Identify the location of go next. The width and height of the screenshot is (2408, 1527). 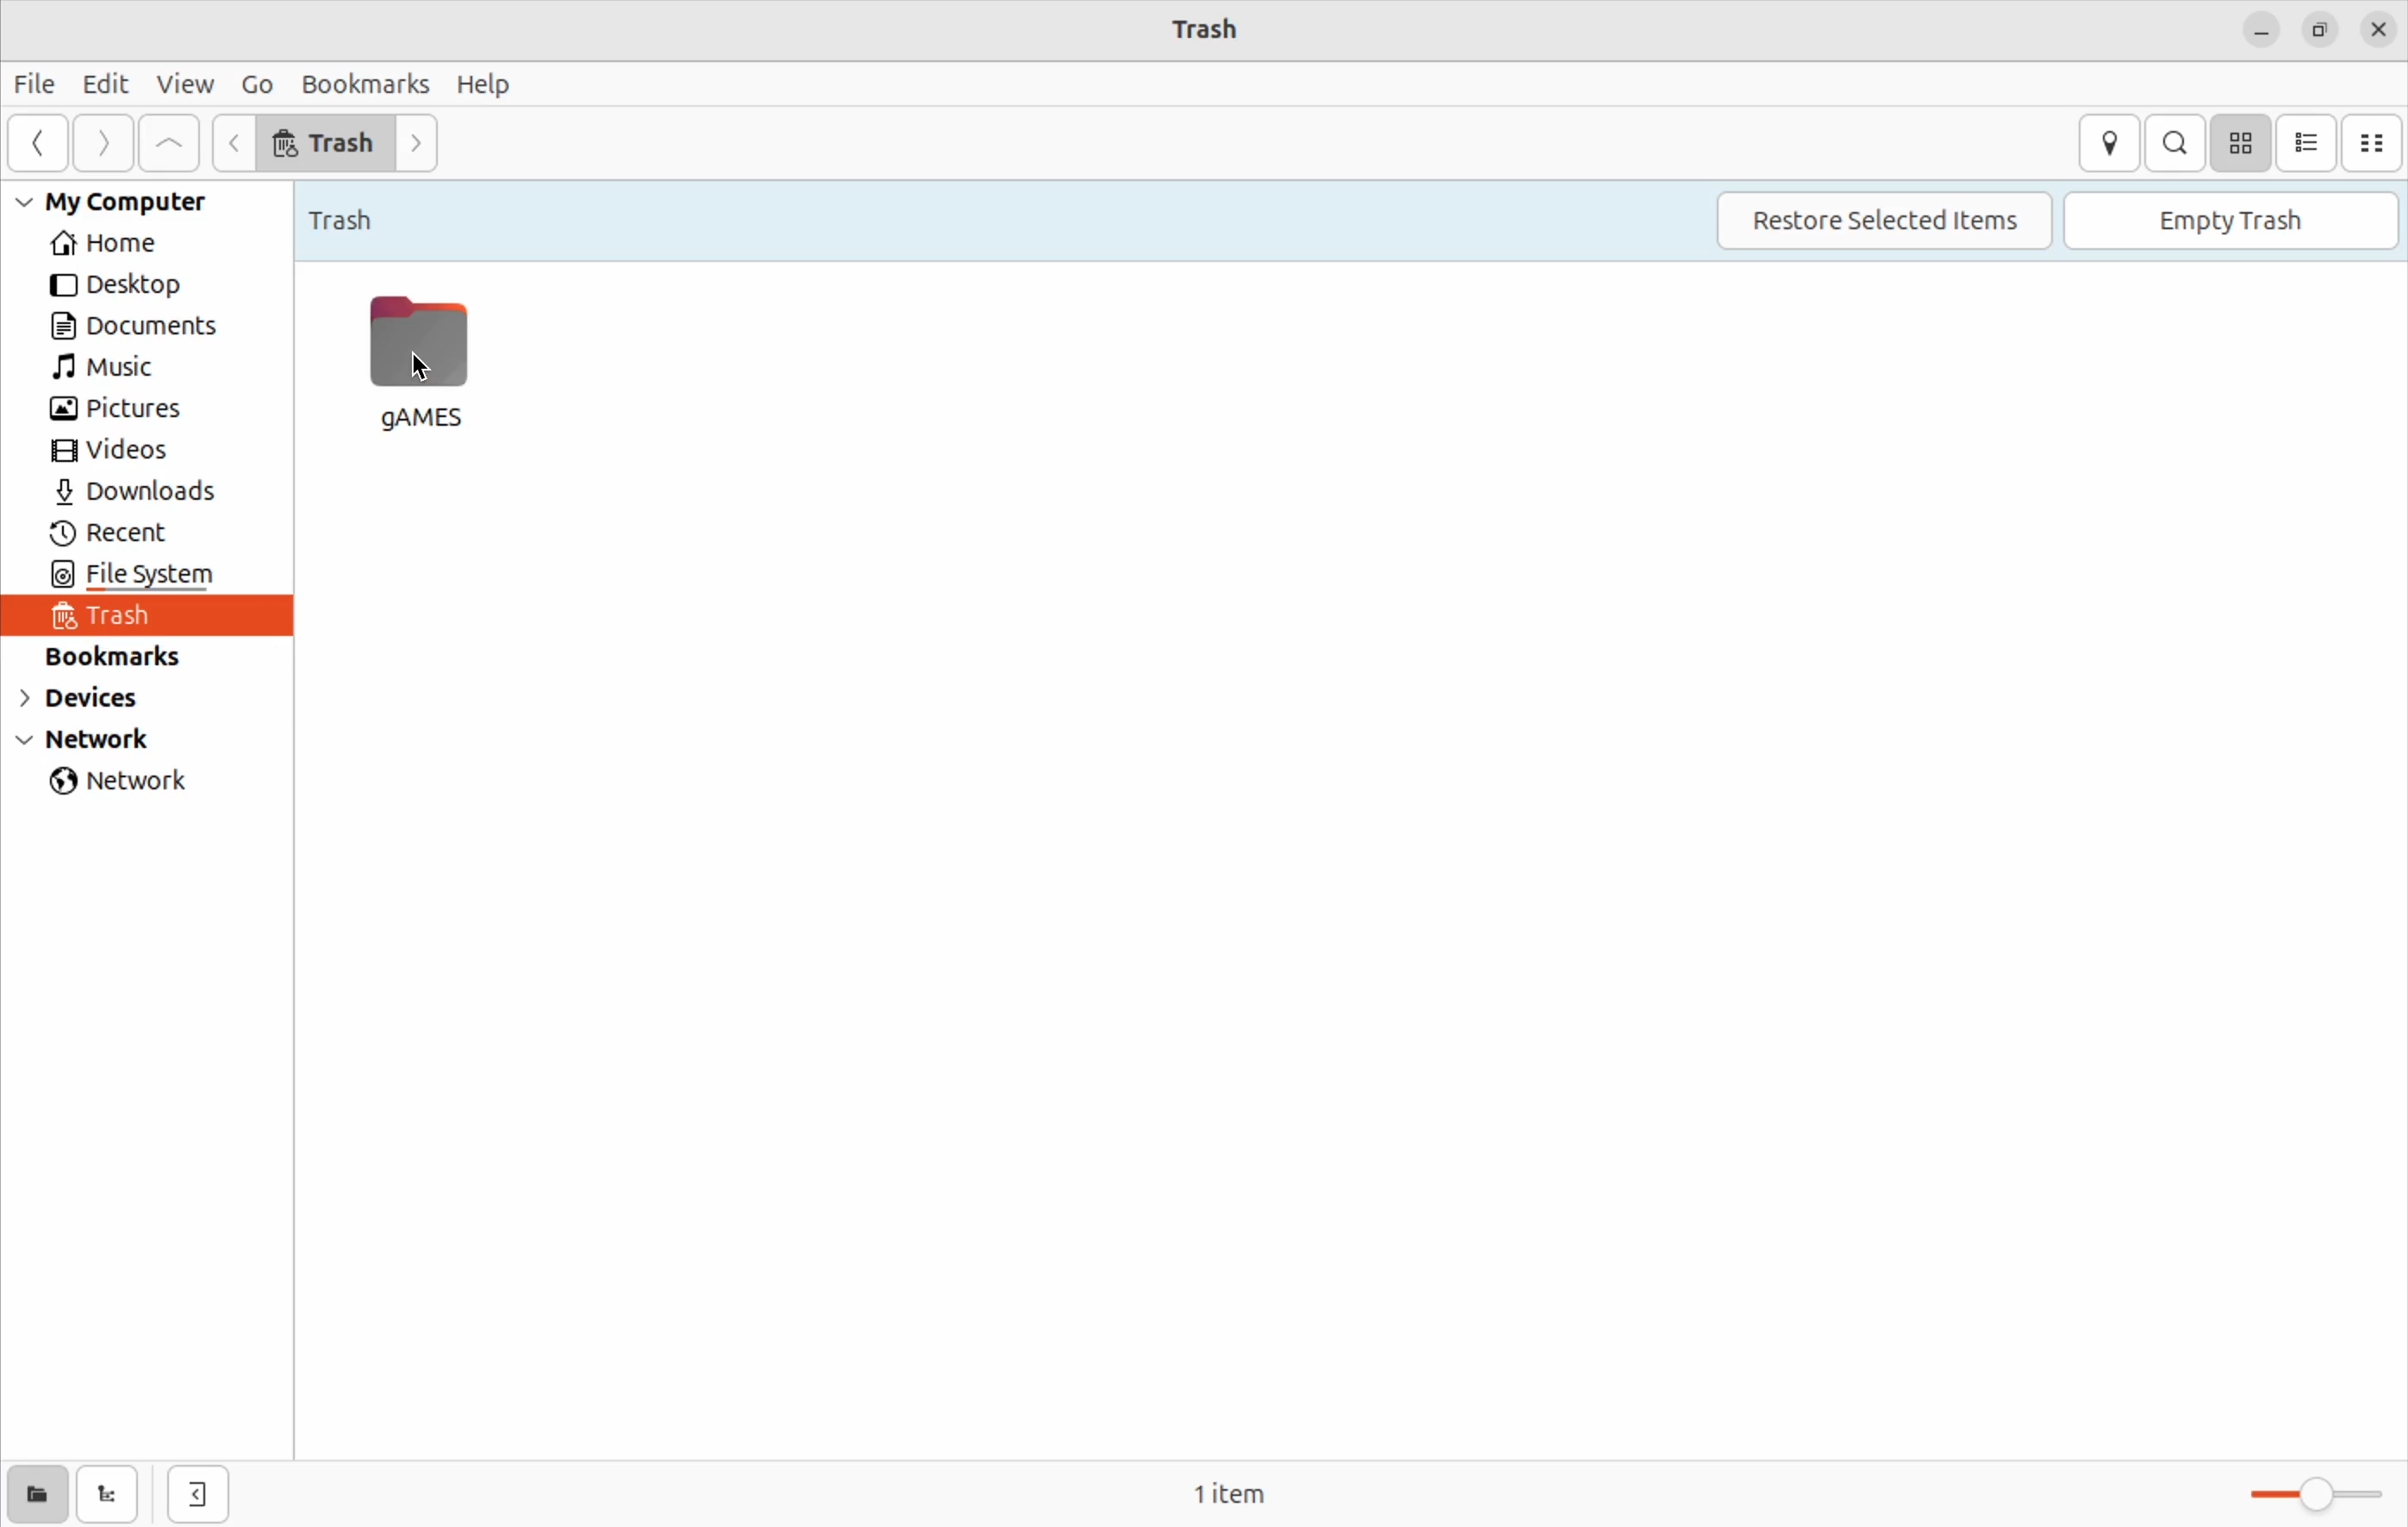
(424, 146).